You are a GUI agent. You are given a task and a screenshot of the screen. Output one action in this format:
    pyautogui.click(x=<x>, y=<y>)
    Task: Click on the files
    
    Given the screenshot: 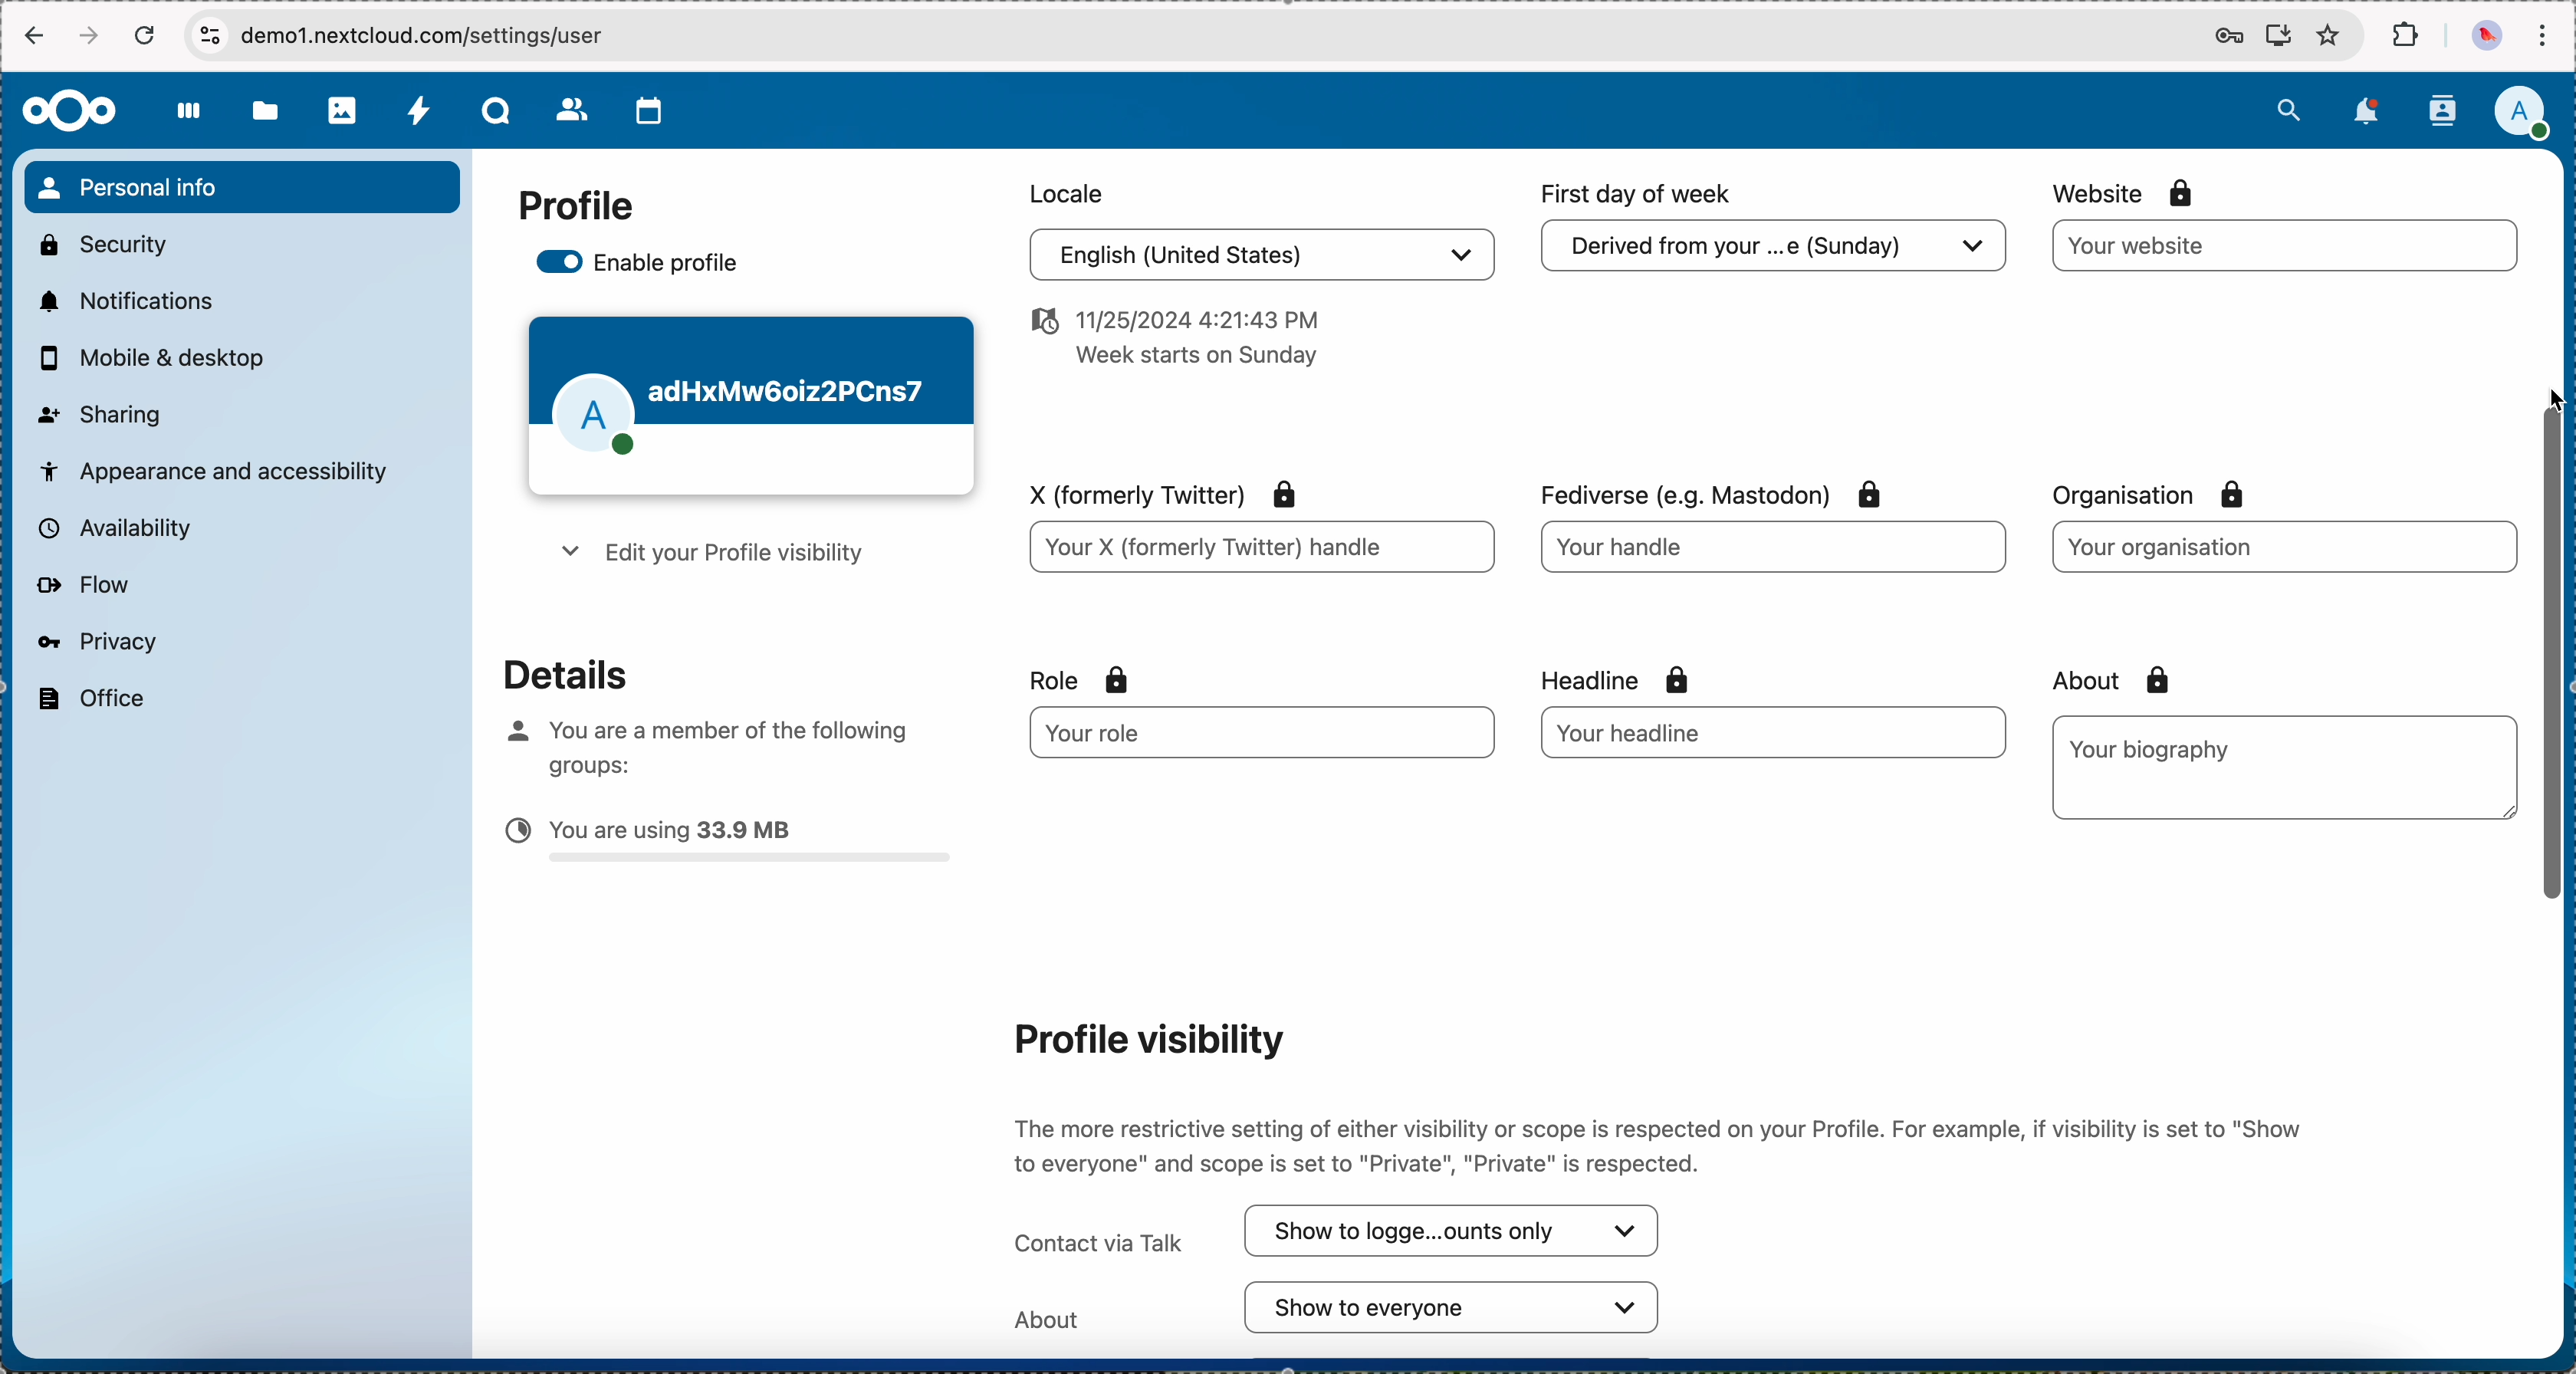 What is the action you would take?
    pyautogui.click(x=265, y=115)
    